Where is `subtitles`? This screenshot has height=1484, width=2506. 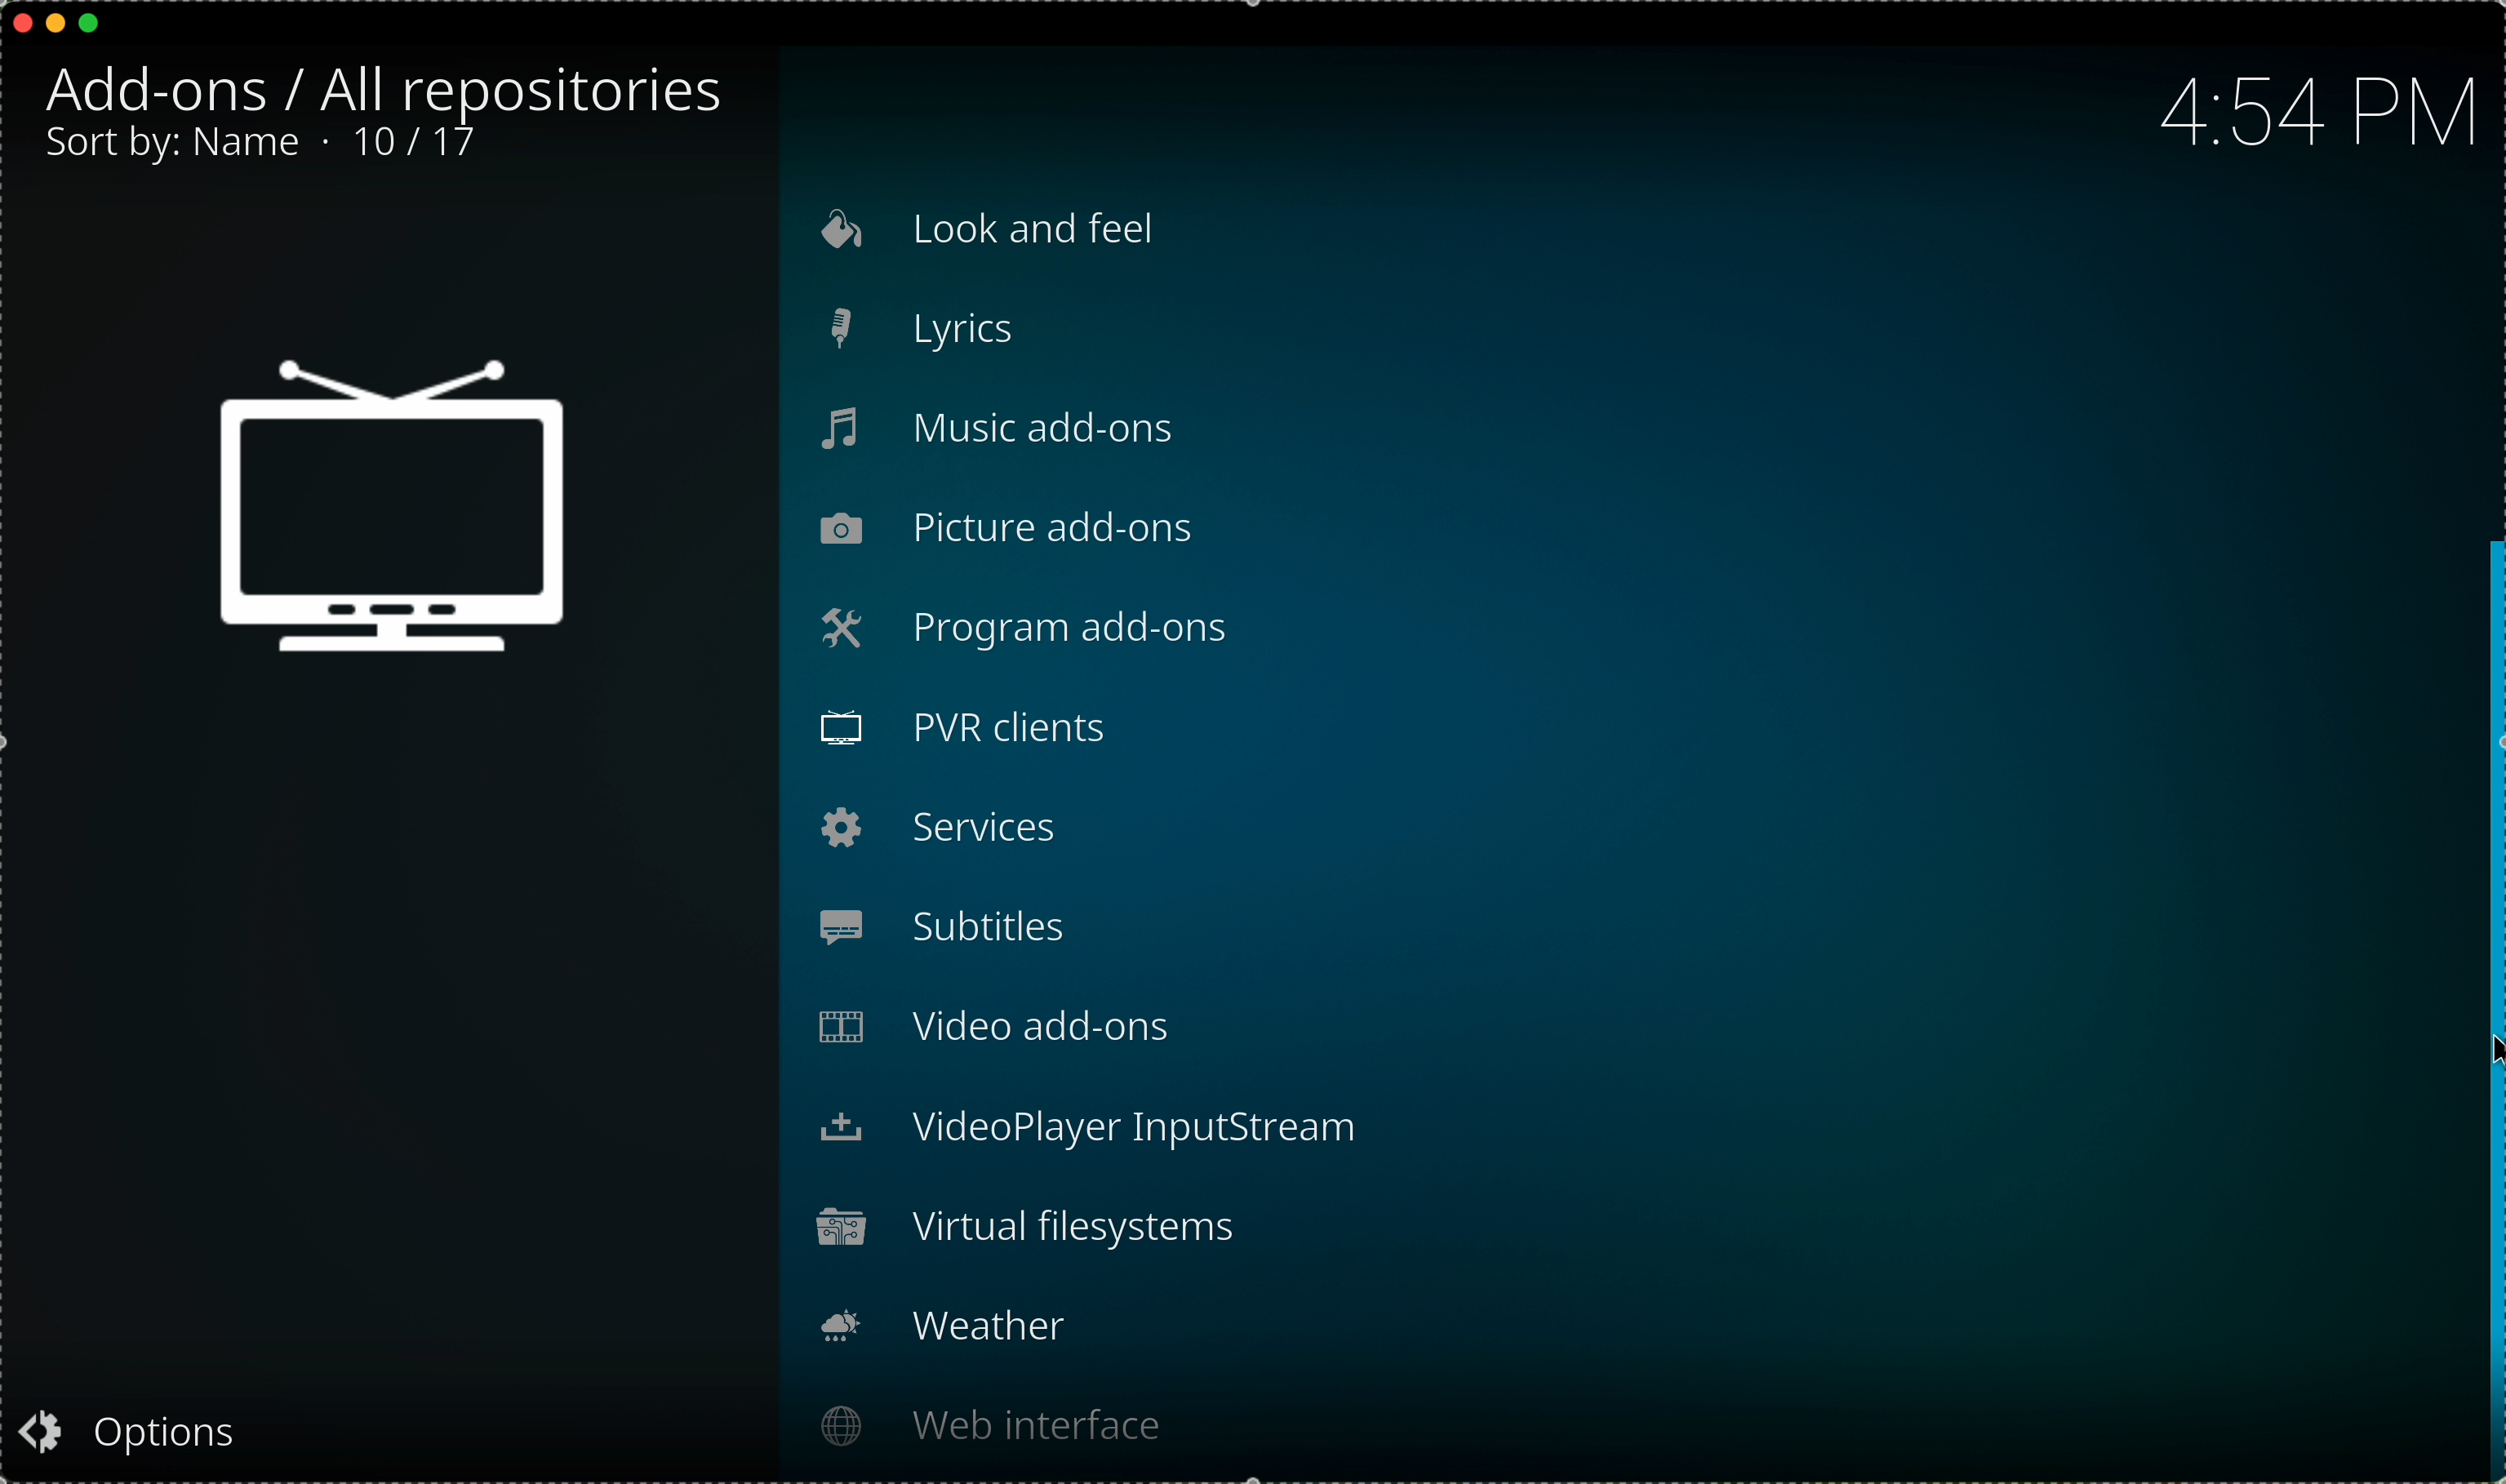 subtitles is located at coordinates (998, 924).